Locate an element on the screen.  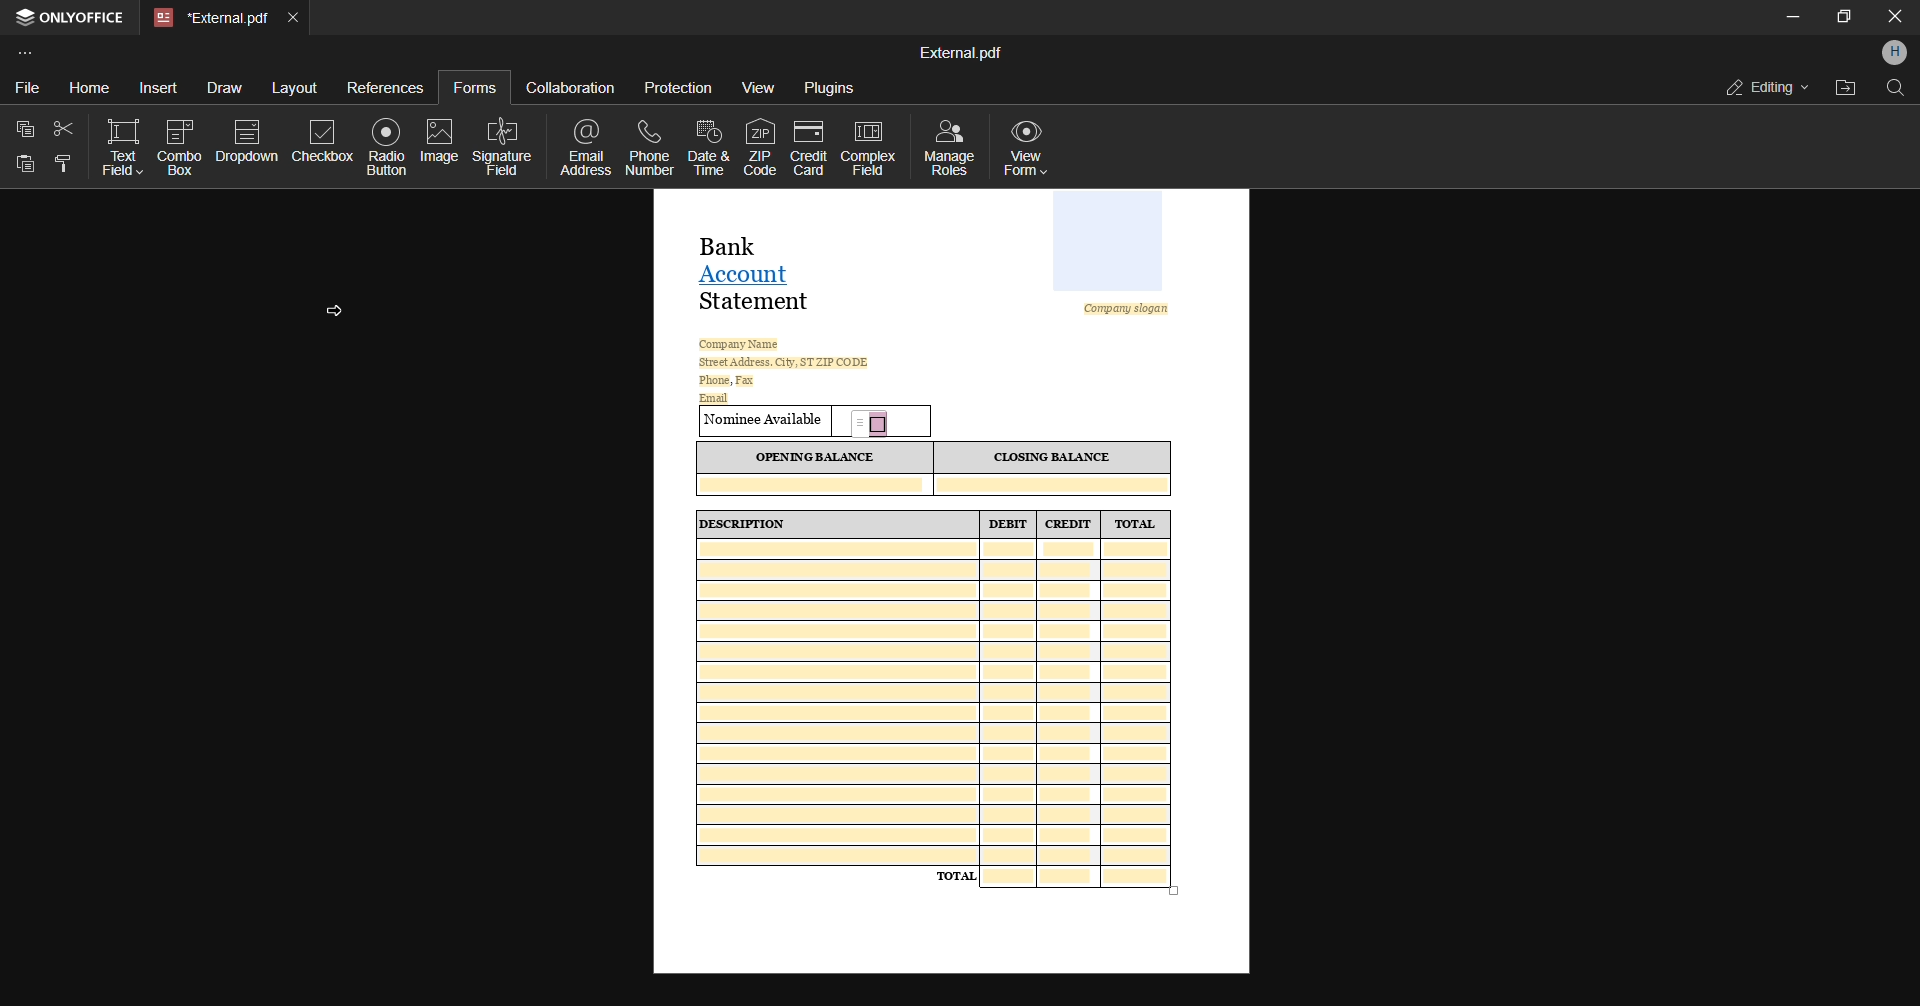
file is located at coordinates (24, 90).